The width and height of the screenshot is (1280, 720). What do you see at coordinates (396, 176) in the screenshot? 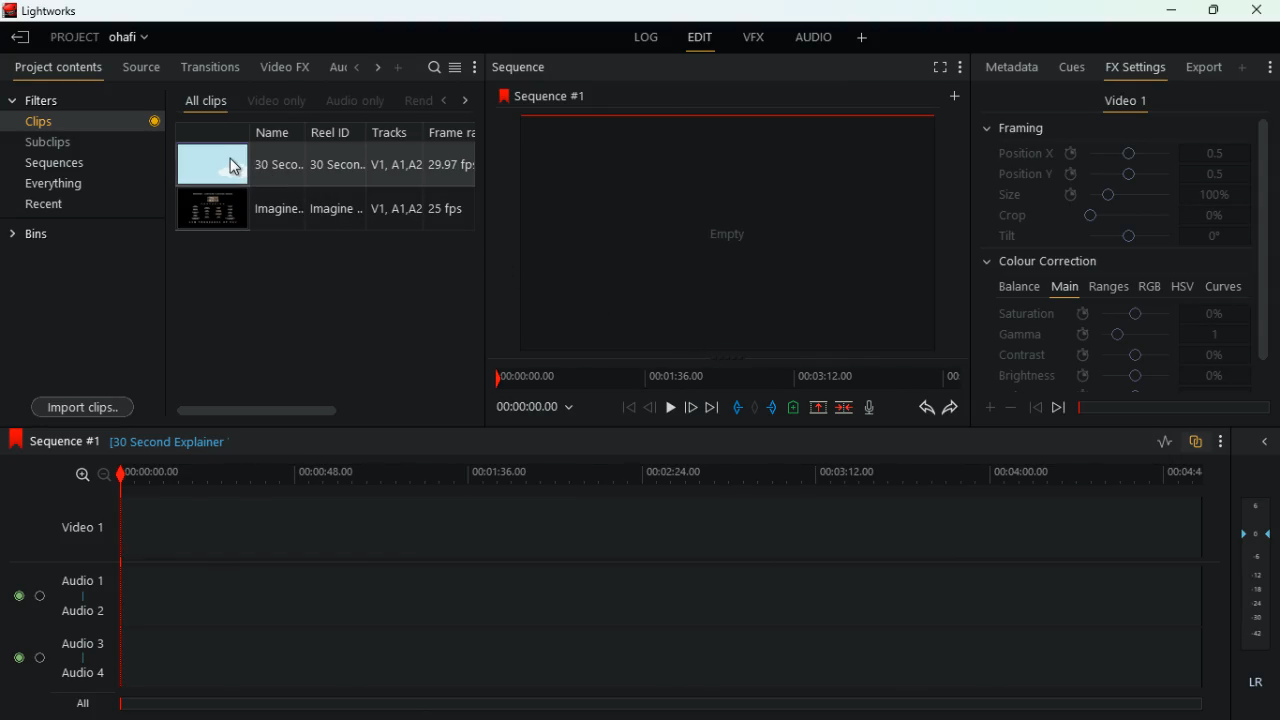
I see `tracks` at bounding box center [396, 176].